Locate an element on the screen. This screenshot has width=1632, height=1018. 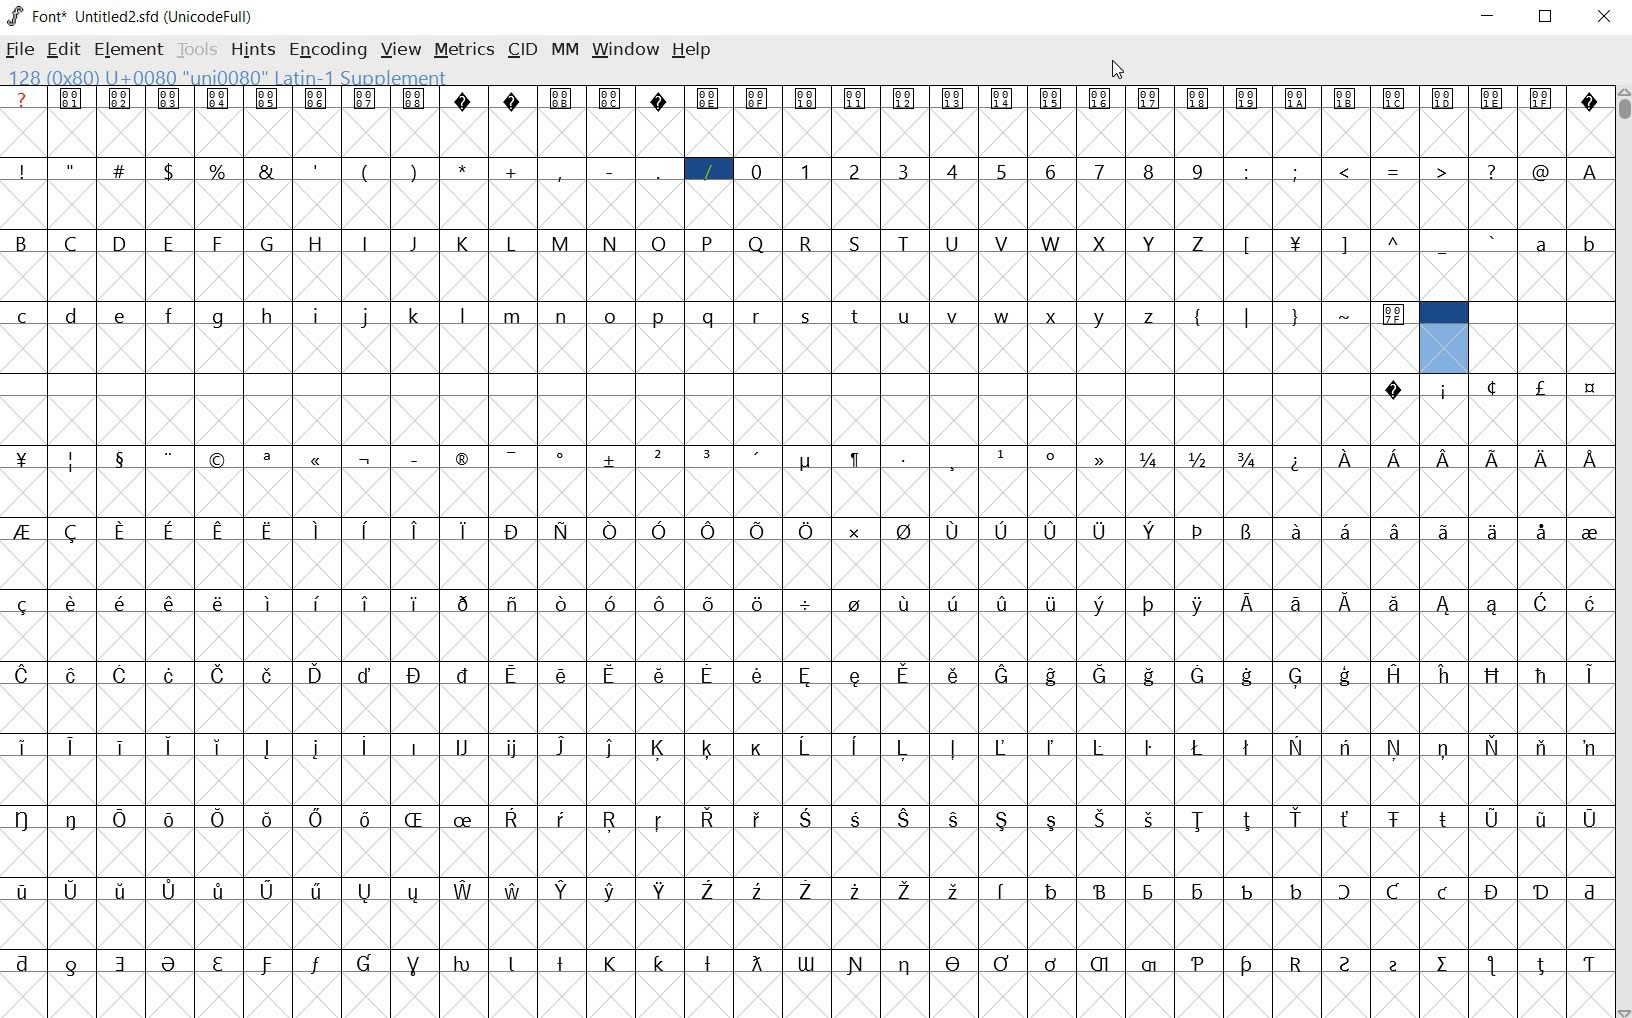
H is located at coordinates (320, 242).